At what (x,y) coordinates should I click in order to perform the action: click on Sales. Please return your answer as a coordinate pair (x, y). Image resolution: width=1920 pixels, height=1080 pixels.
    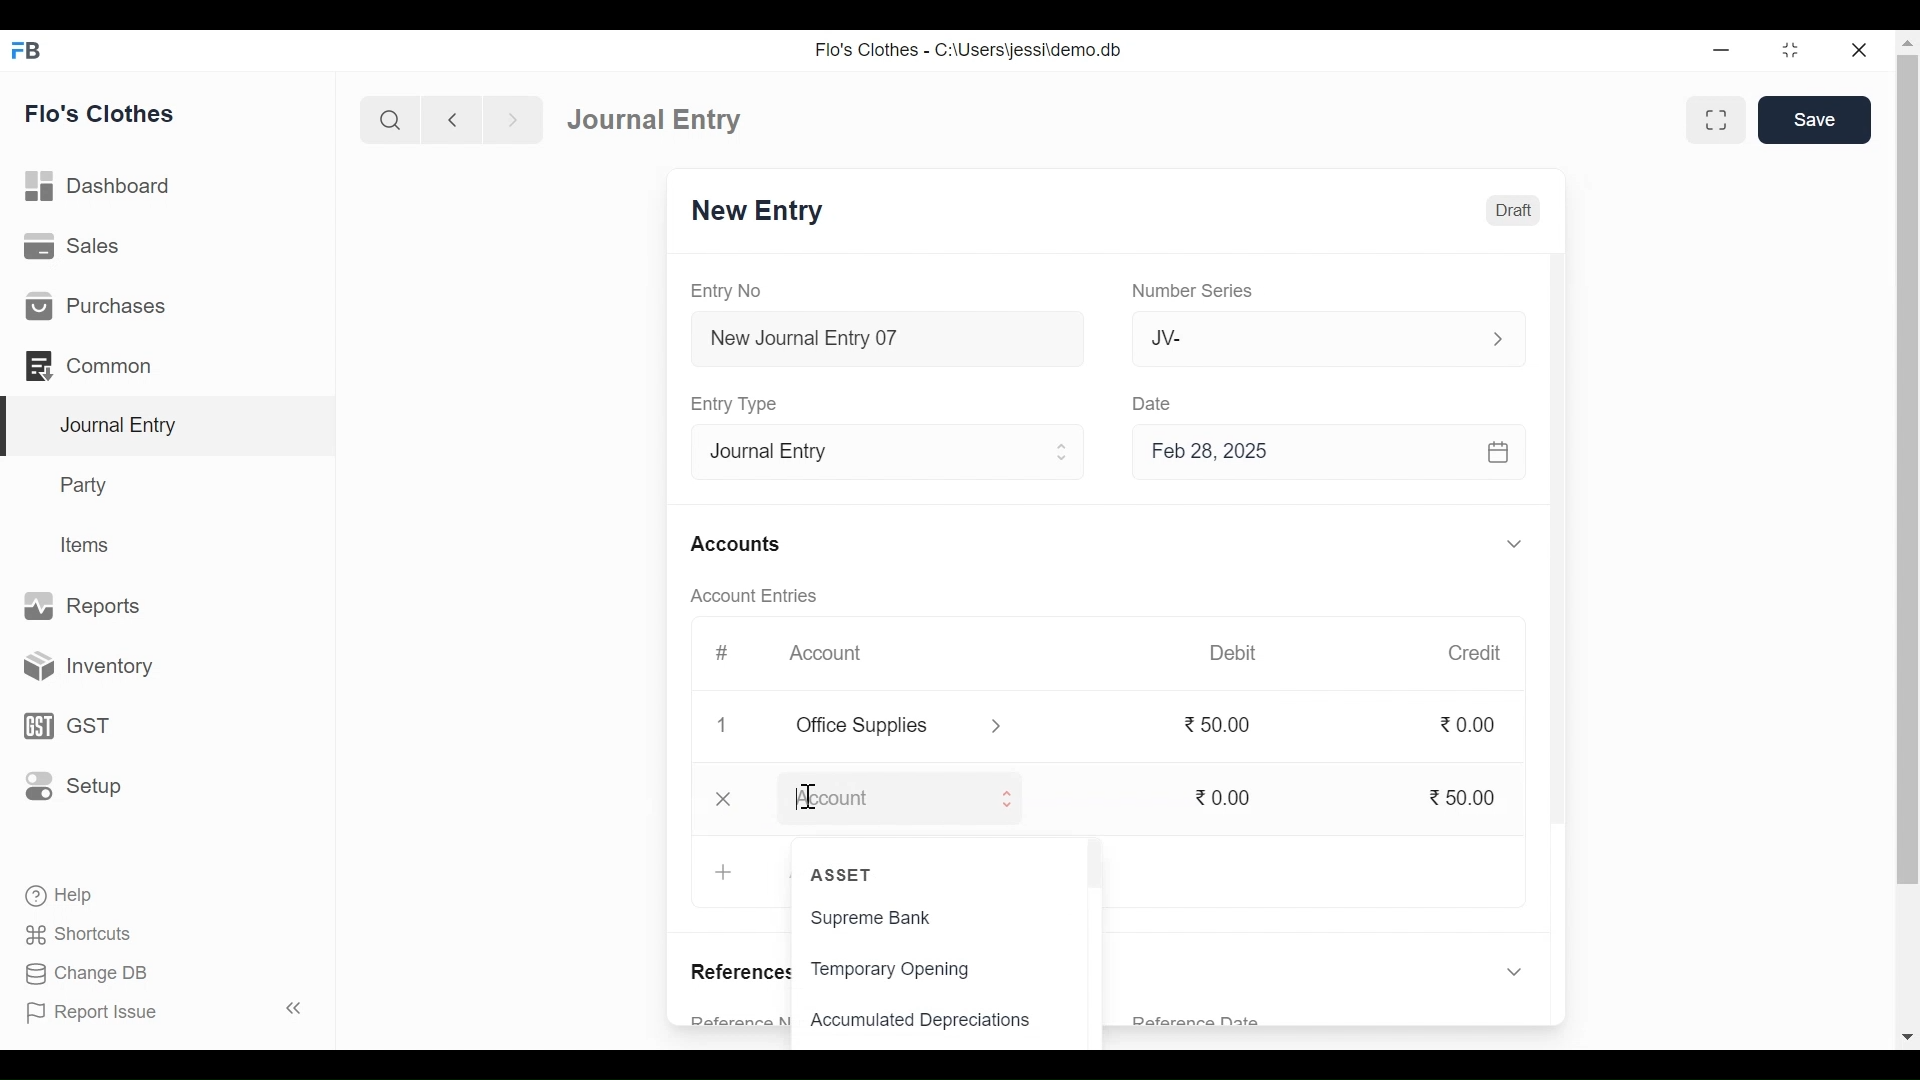
    Looking at the image, I should click on (75, 245).